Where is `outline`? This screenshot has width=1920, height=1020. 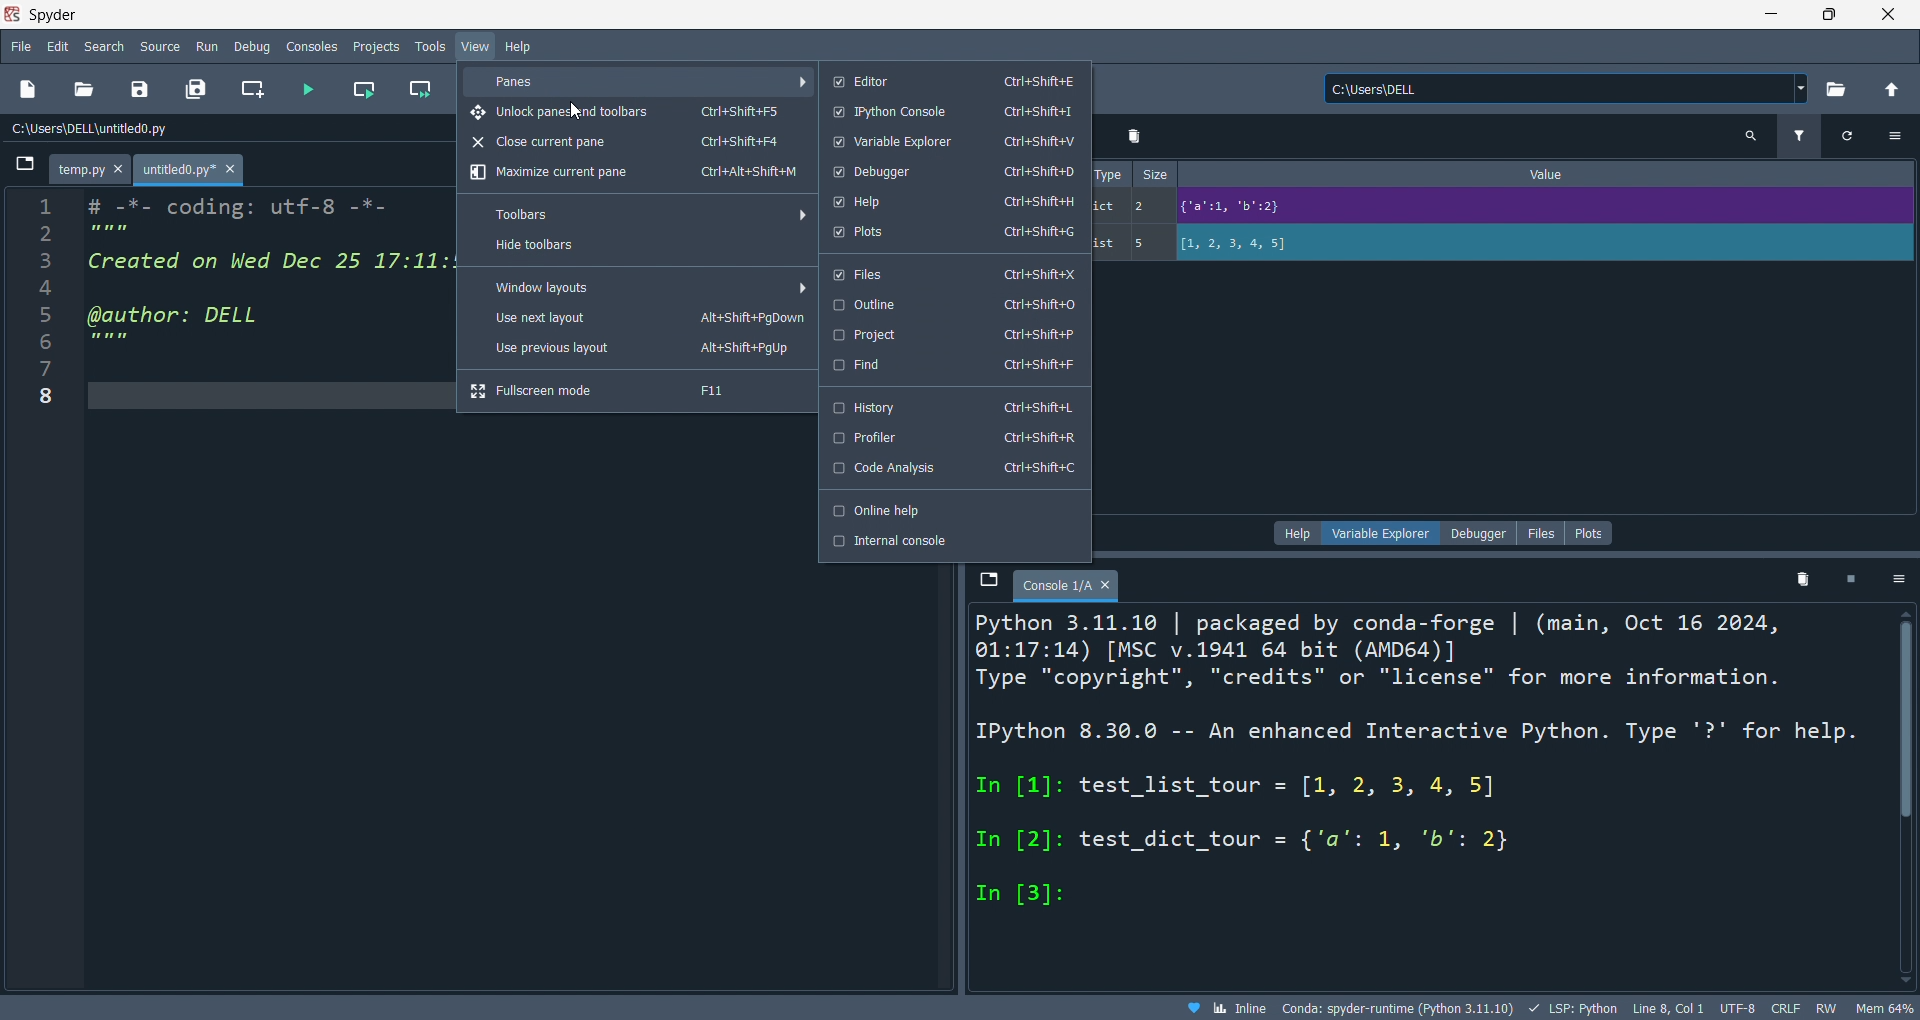
outline is located at coordinates (953, 305).